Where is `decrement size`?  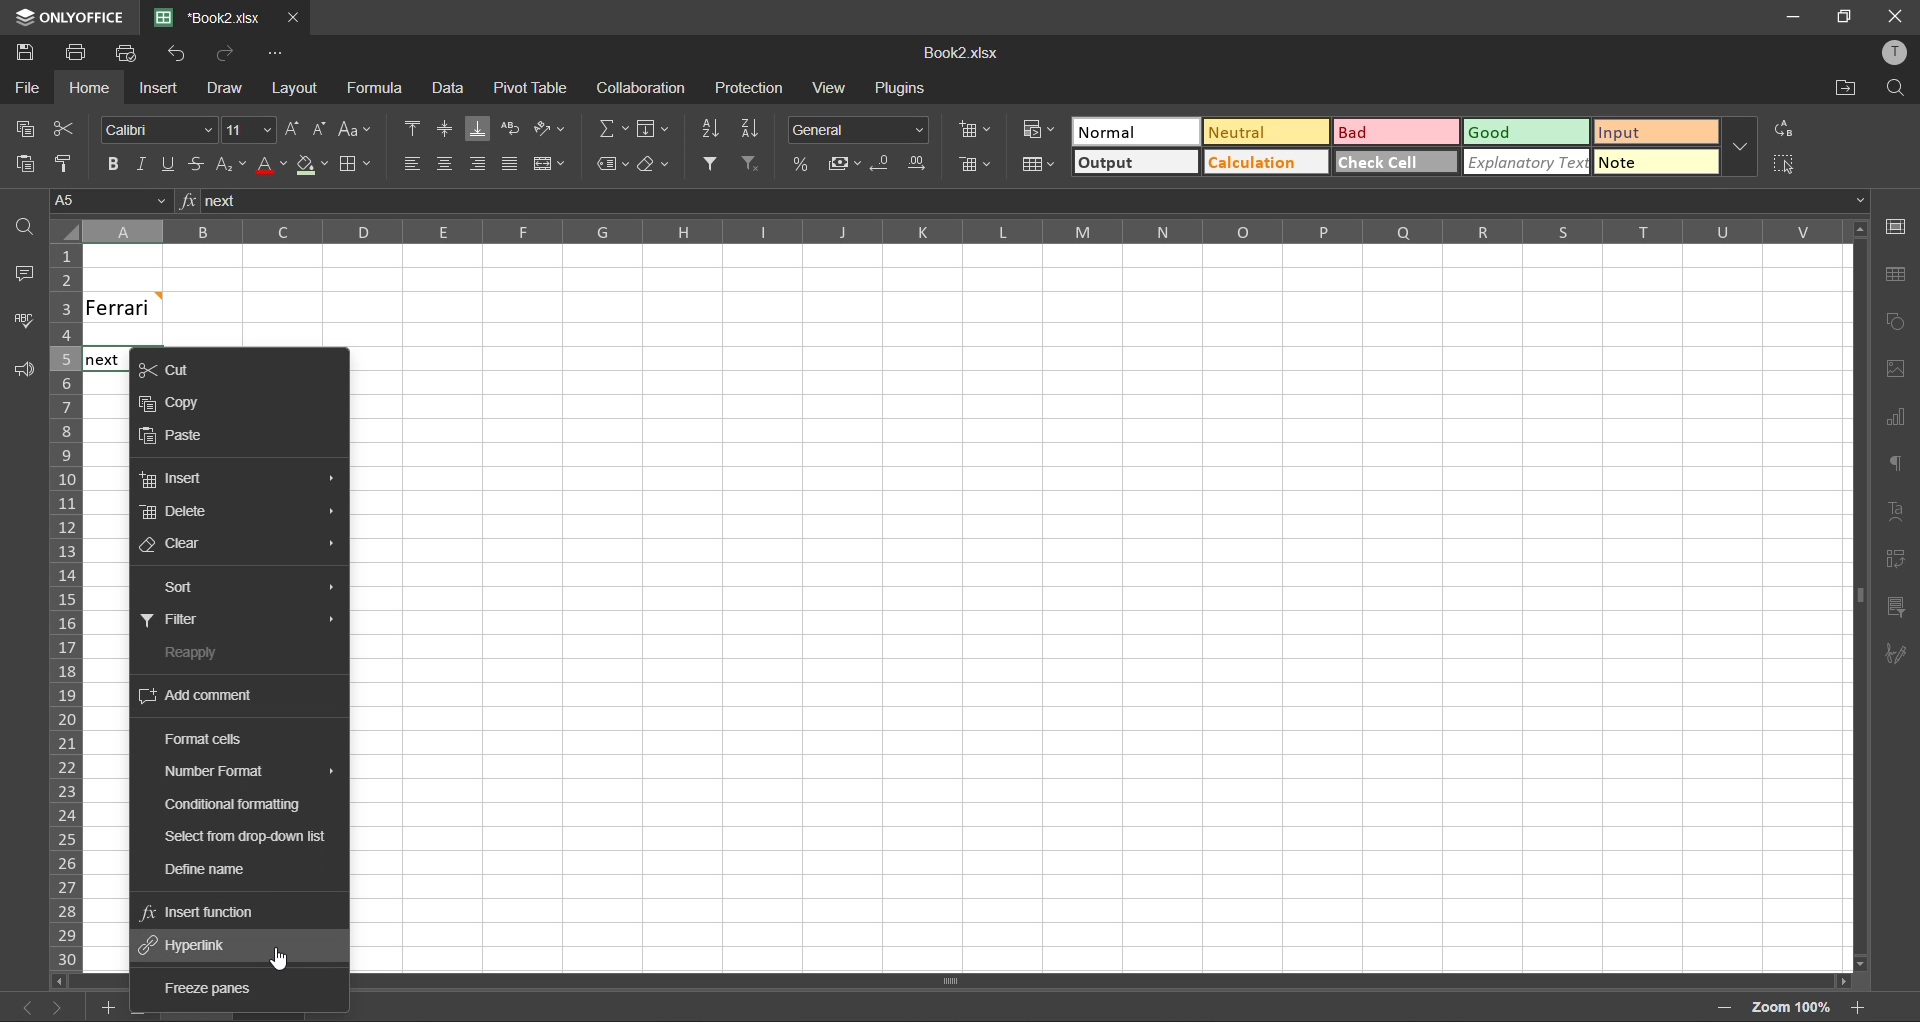
decrement size is located at coordinates (320, 126).